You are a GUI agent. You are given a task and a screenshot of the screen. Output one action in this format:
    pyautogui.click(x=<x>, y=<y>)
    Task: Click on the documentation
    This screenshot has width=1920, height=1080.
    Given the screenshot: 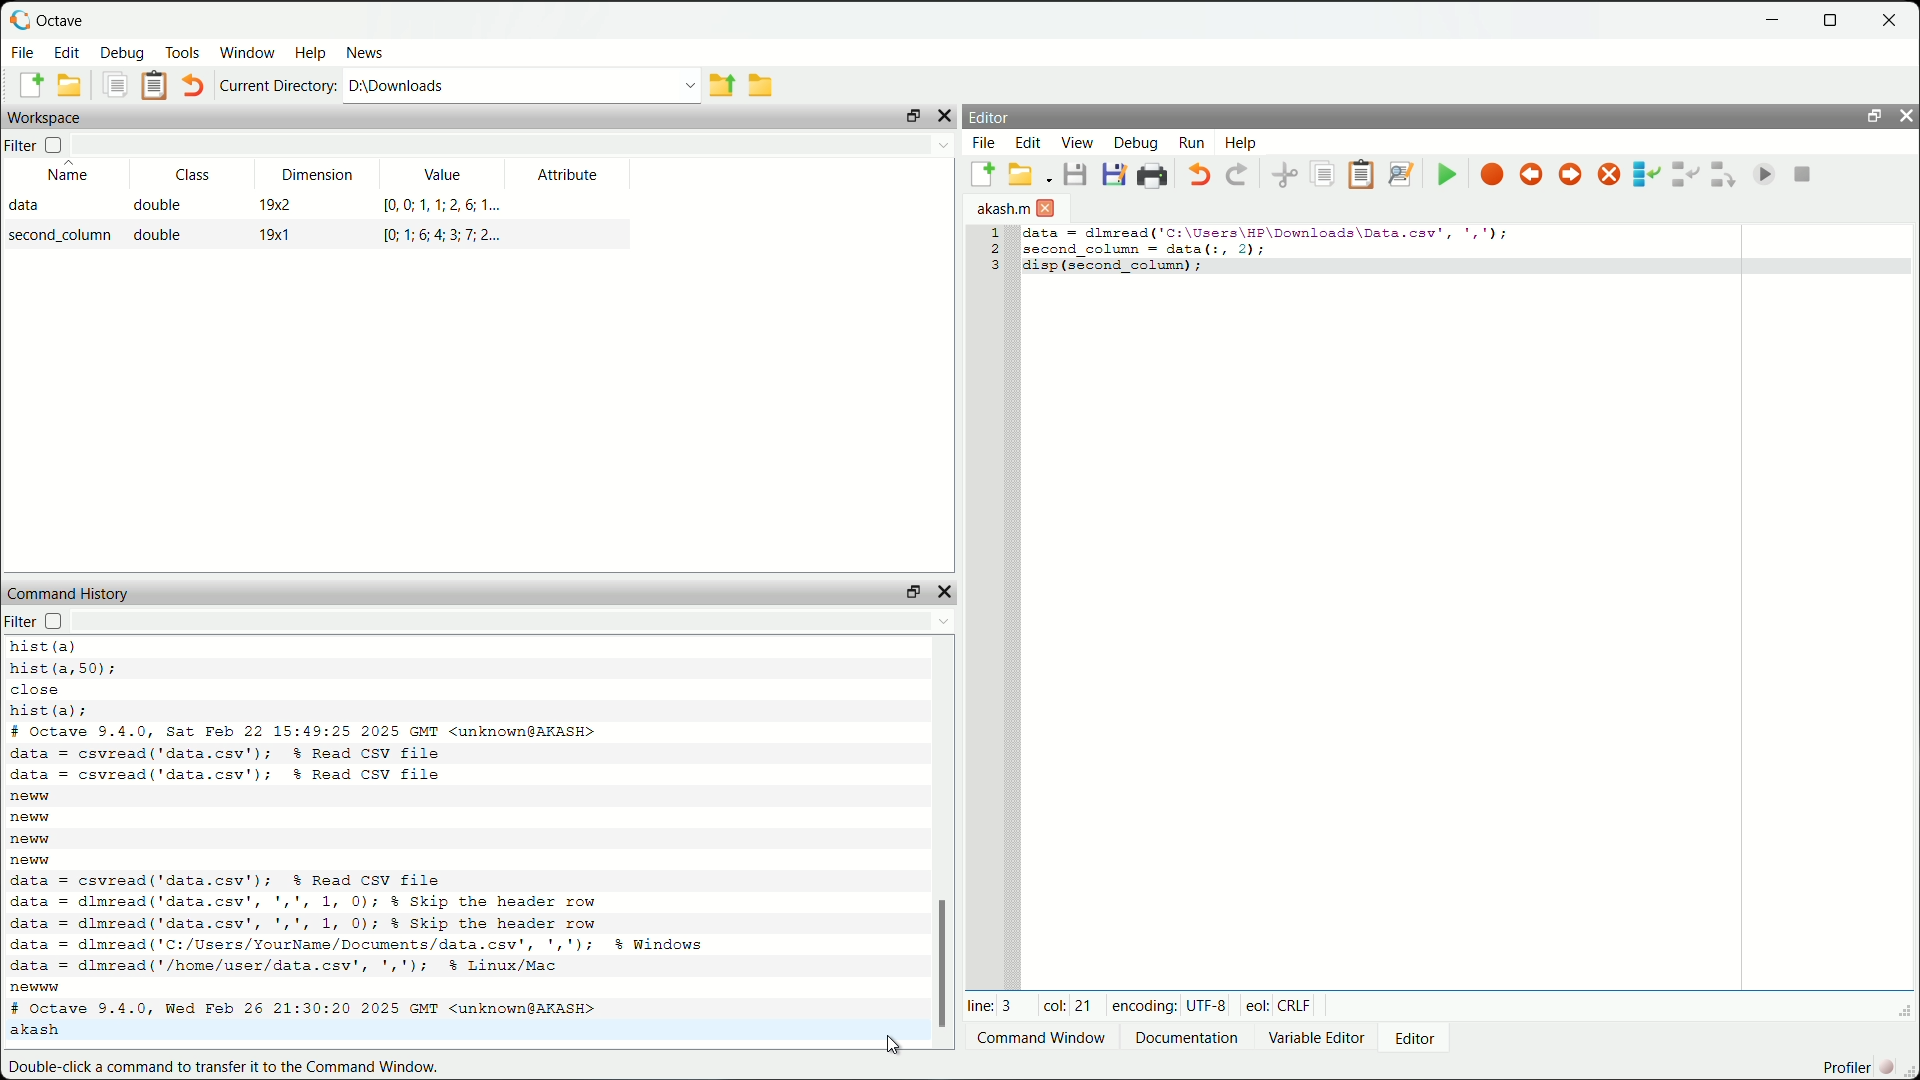 What is the action you would take?
    pyautogui.click(x=1188, y=1036)
    